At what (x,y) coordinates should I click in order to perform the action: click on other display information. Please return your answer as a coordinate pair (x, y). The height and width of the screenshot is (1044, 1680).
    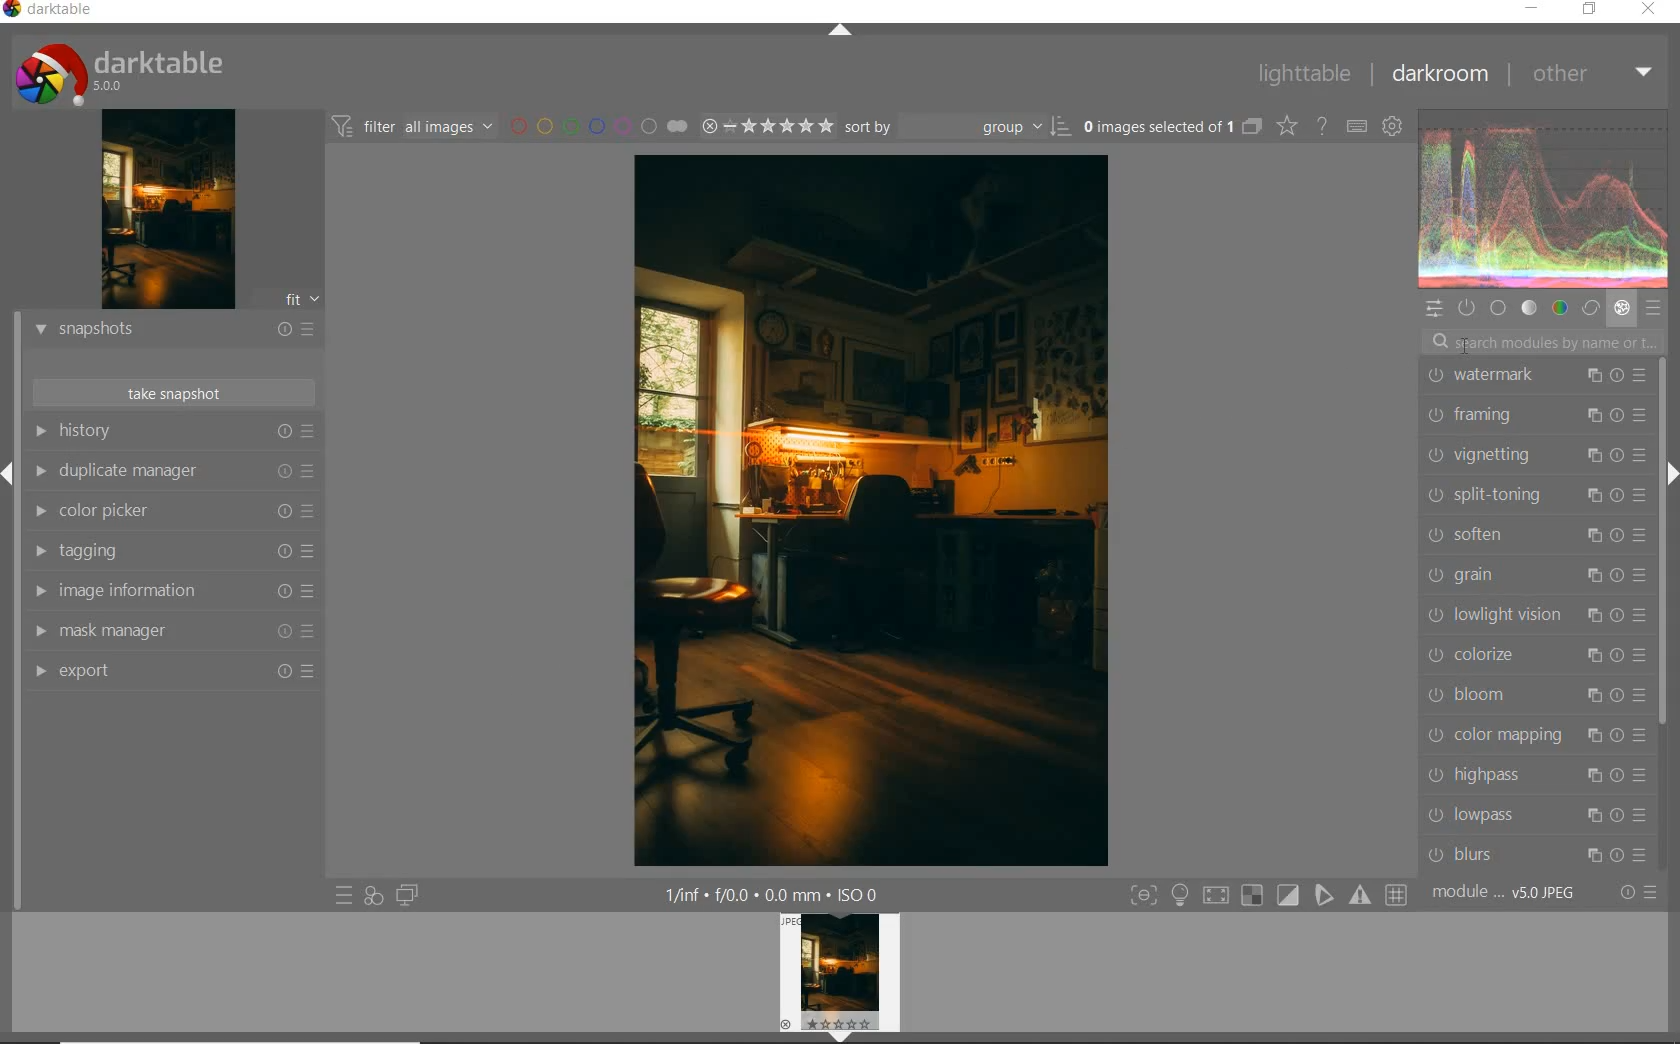
    Looking at the image, I should click on (773, 893).